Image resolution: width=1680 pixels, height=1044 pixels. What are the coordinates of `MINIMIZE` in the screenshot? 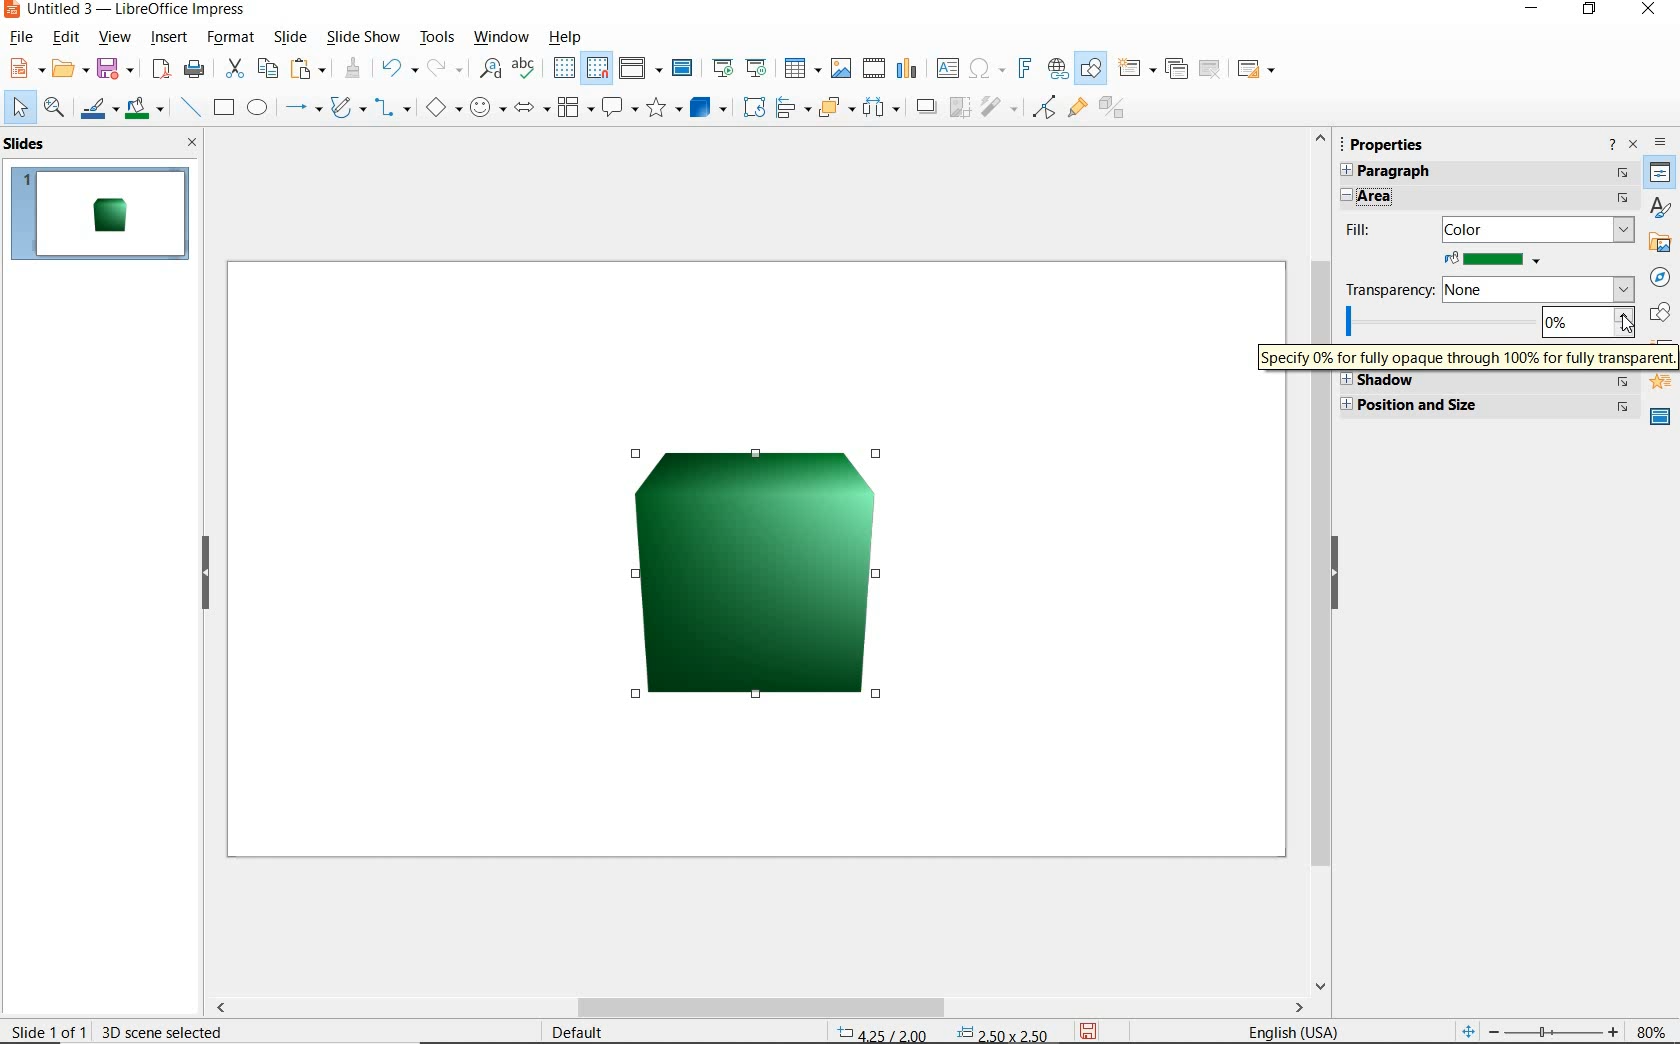 It's located at (1536, 8).